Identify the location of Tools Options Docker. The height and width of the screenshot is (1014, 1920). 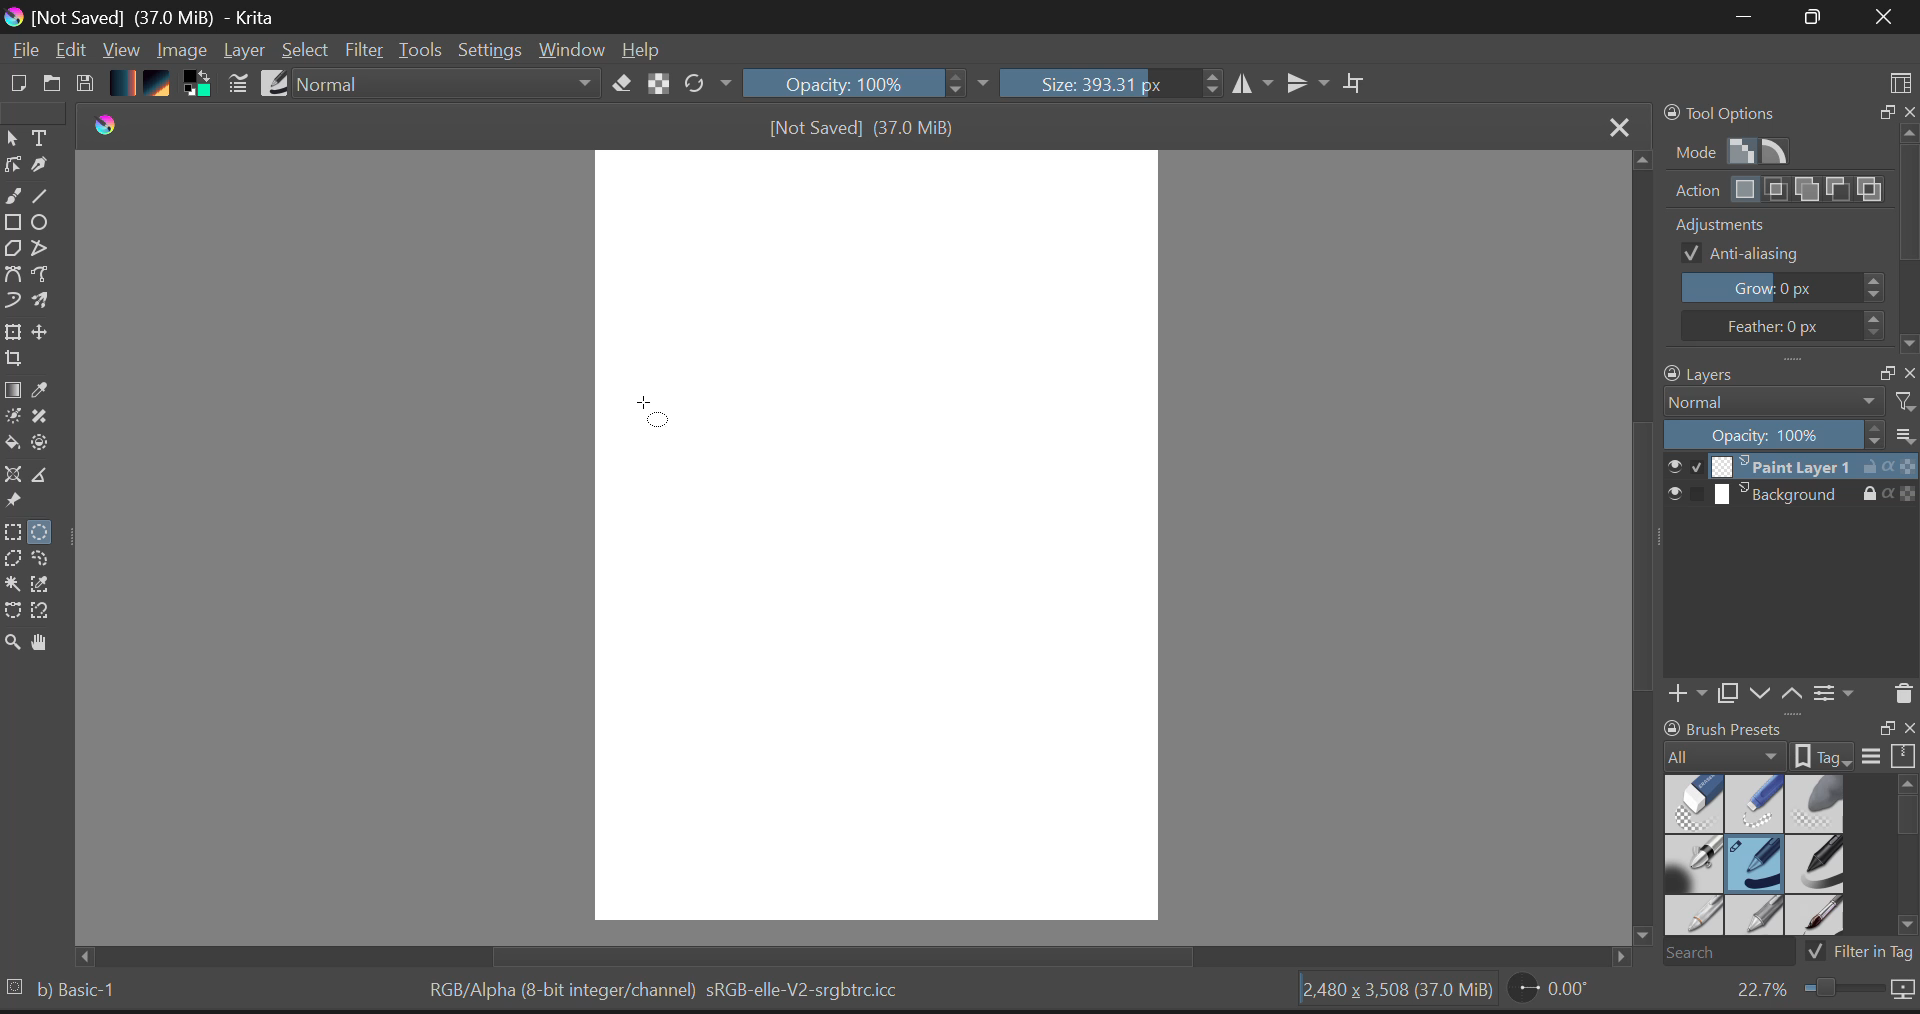
(1788, 227).